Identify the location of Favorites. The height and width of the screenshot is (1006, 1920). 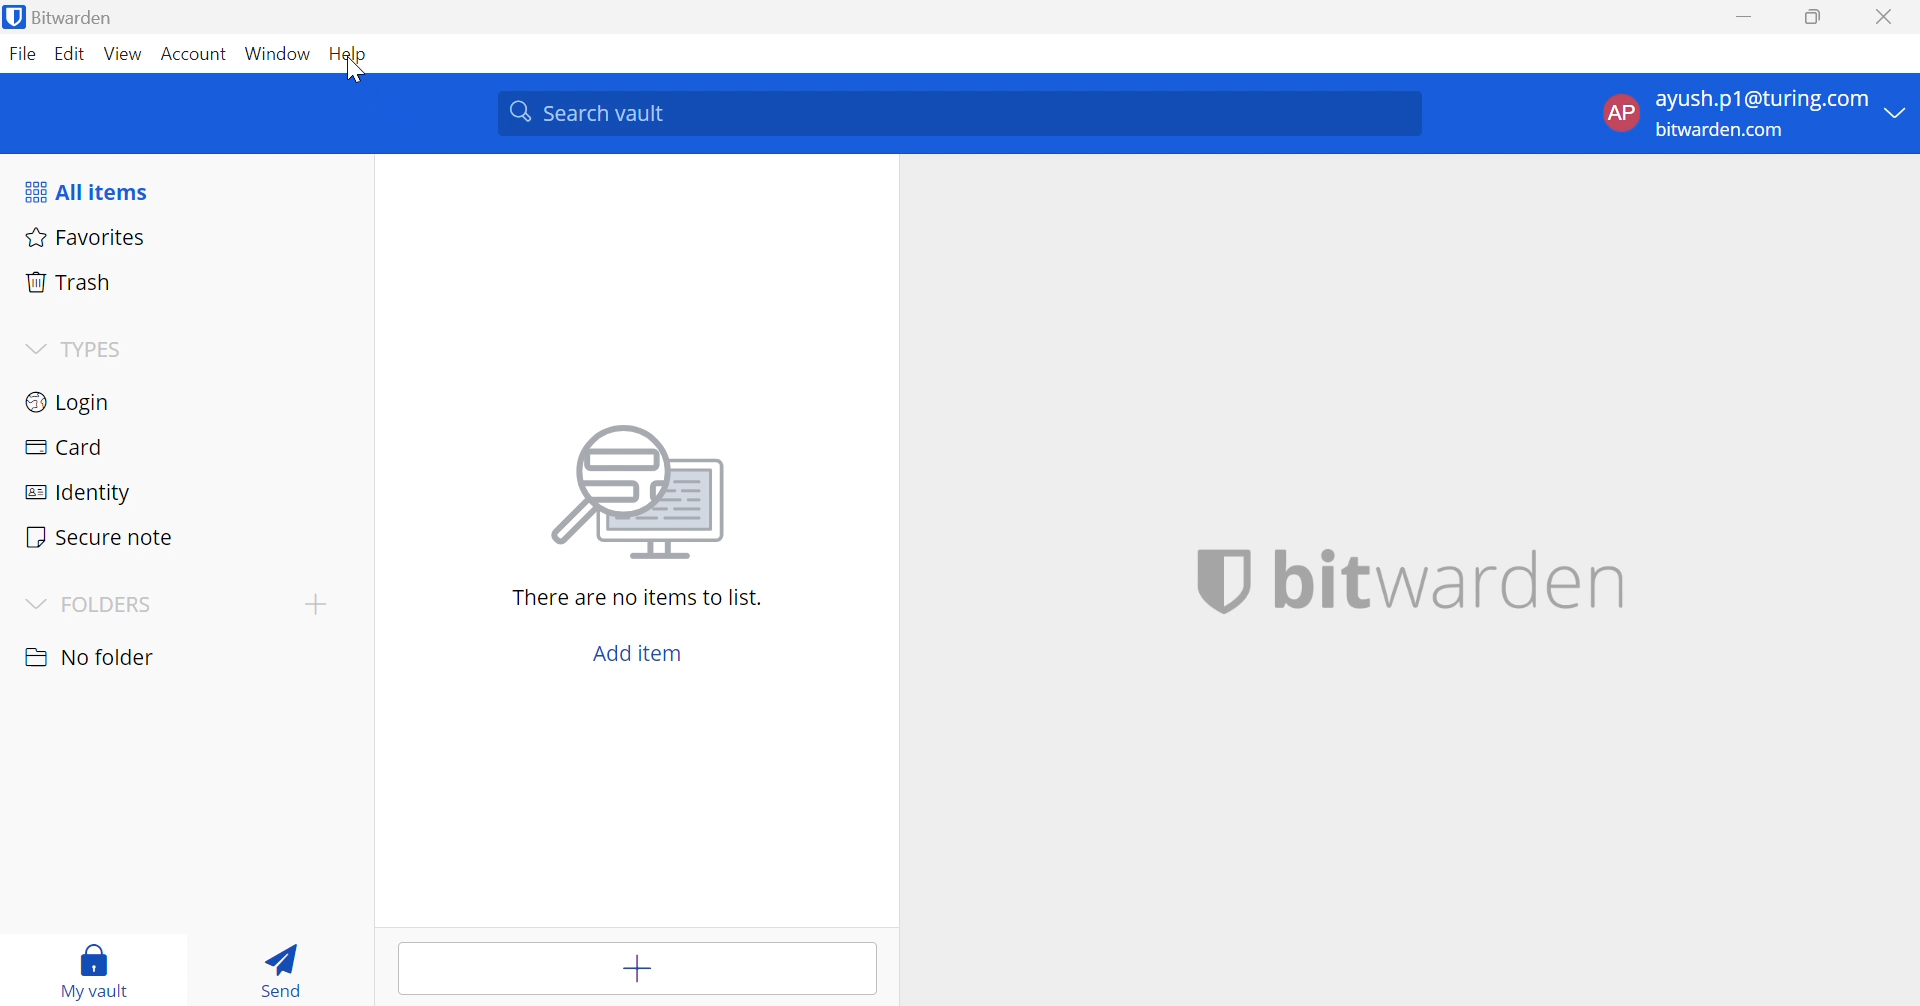
(187, 237).